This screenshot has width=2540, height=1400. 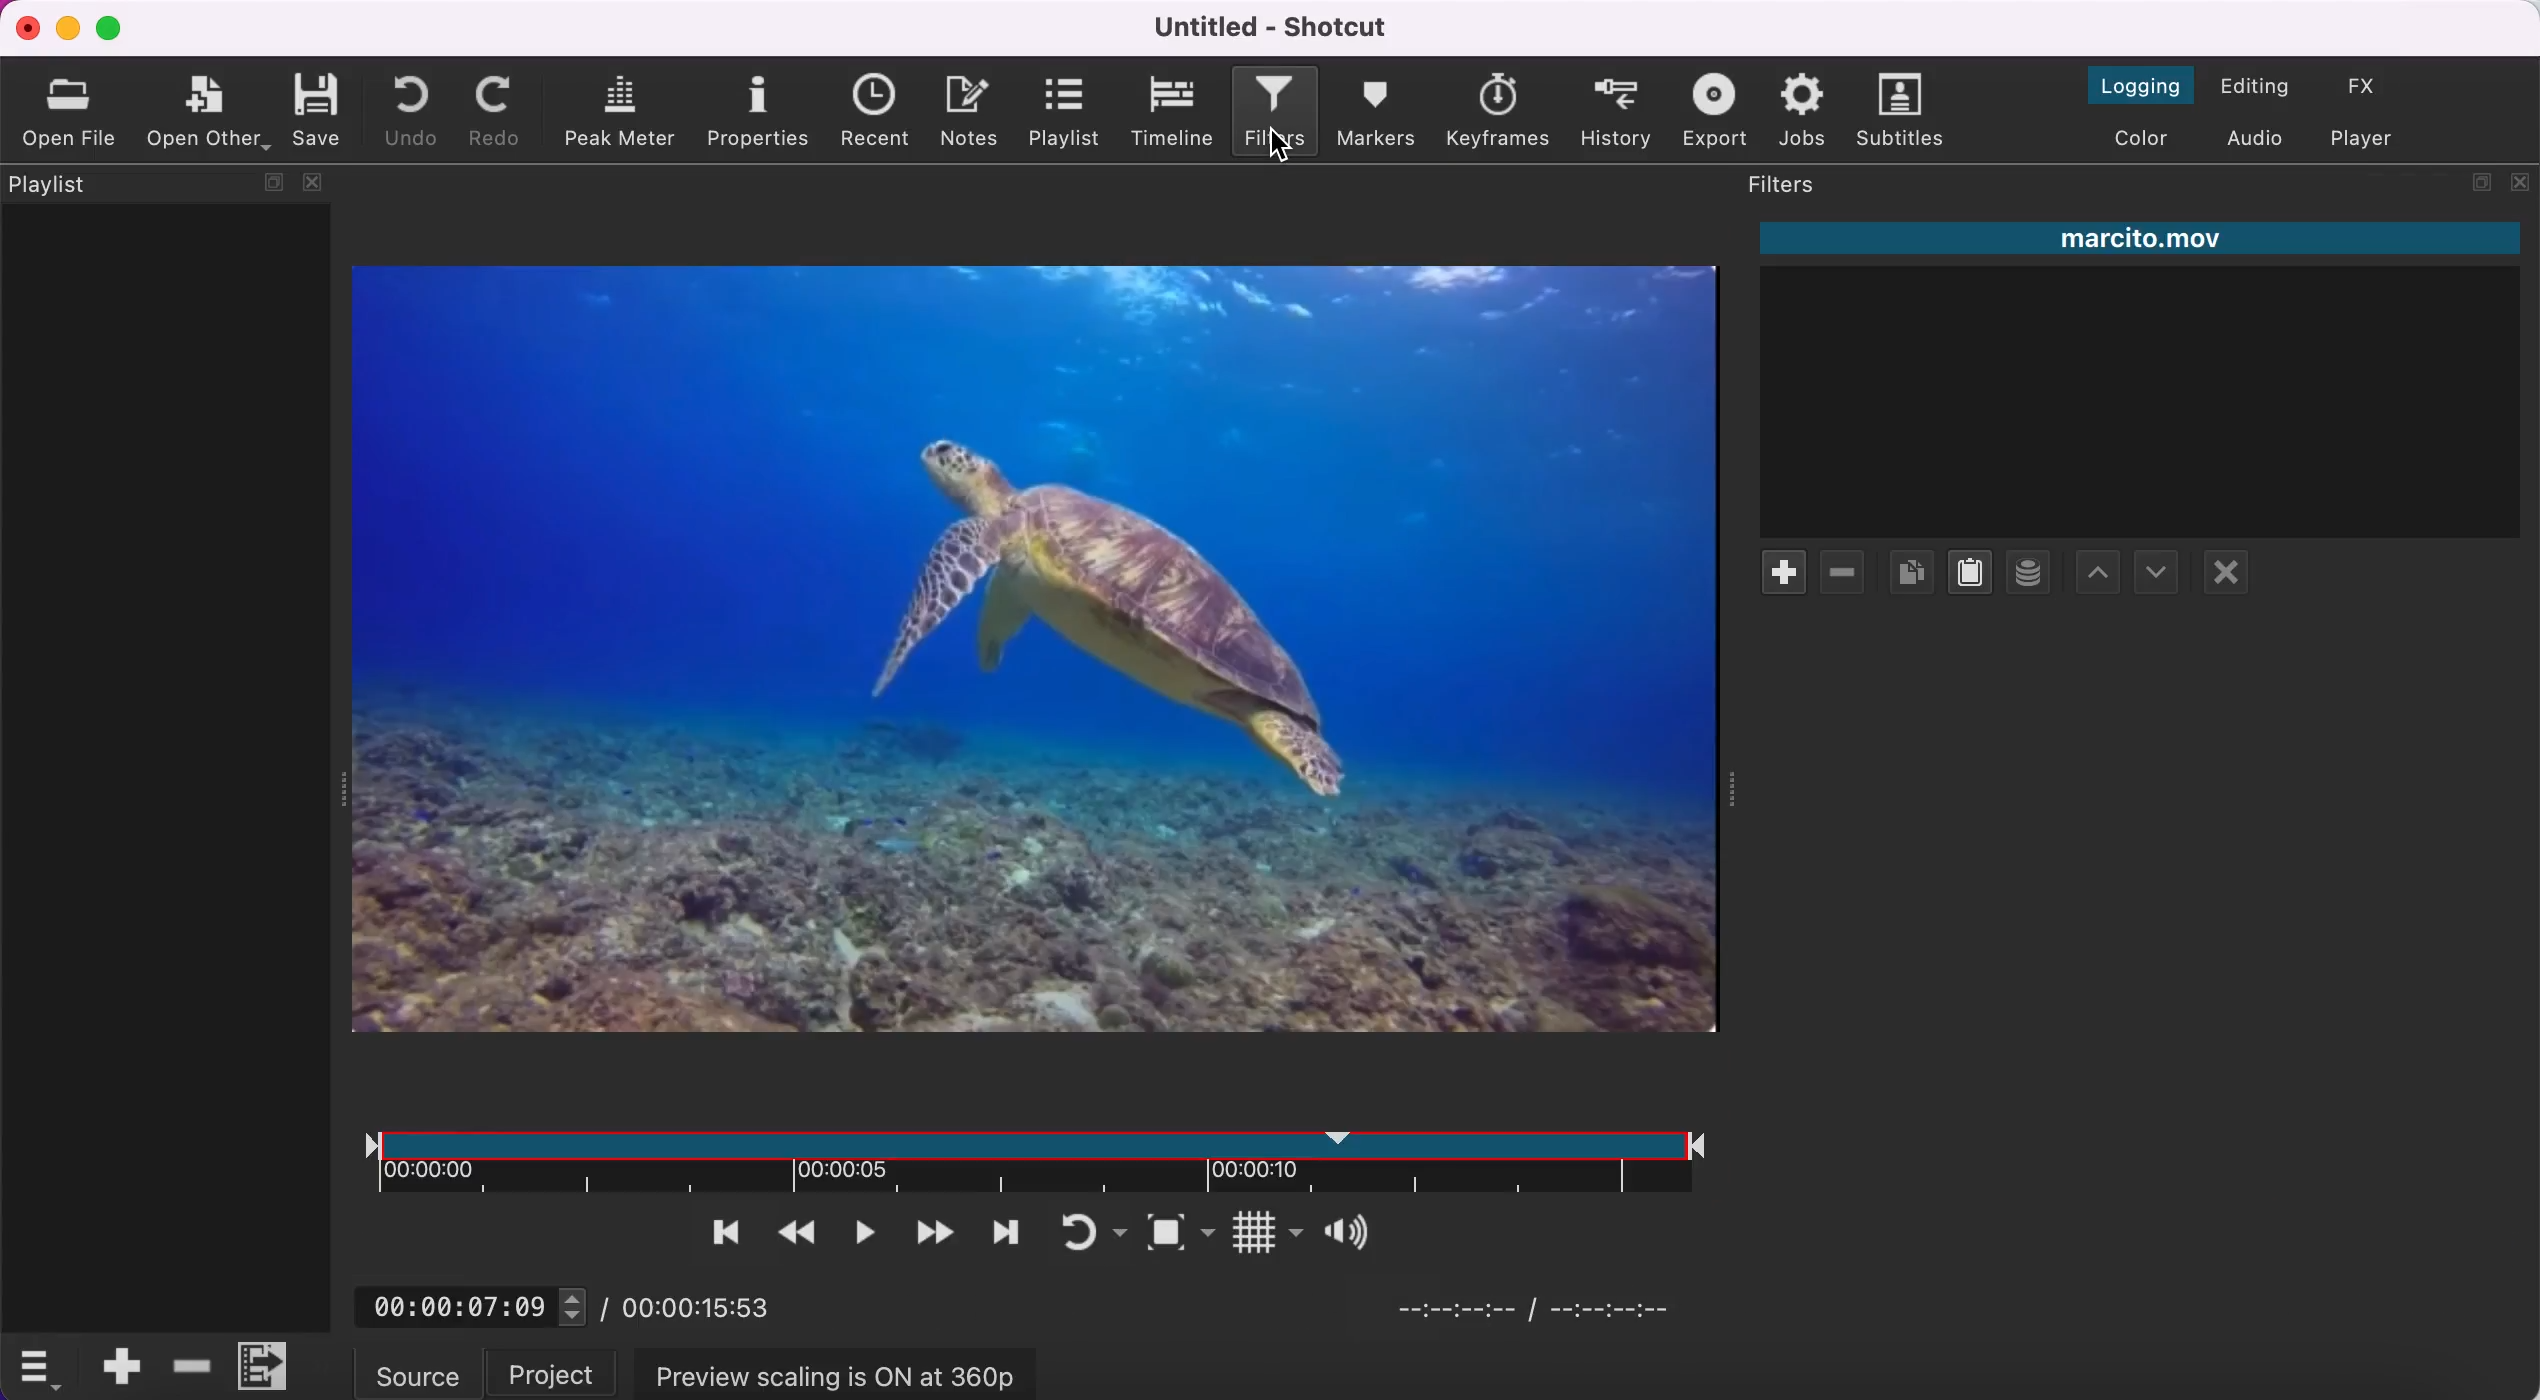 I want to click on subtitles, so click(x=1902, y=113).